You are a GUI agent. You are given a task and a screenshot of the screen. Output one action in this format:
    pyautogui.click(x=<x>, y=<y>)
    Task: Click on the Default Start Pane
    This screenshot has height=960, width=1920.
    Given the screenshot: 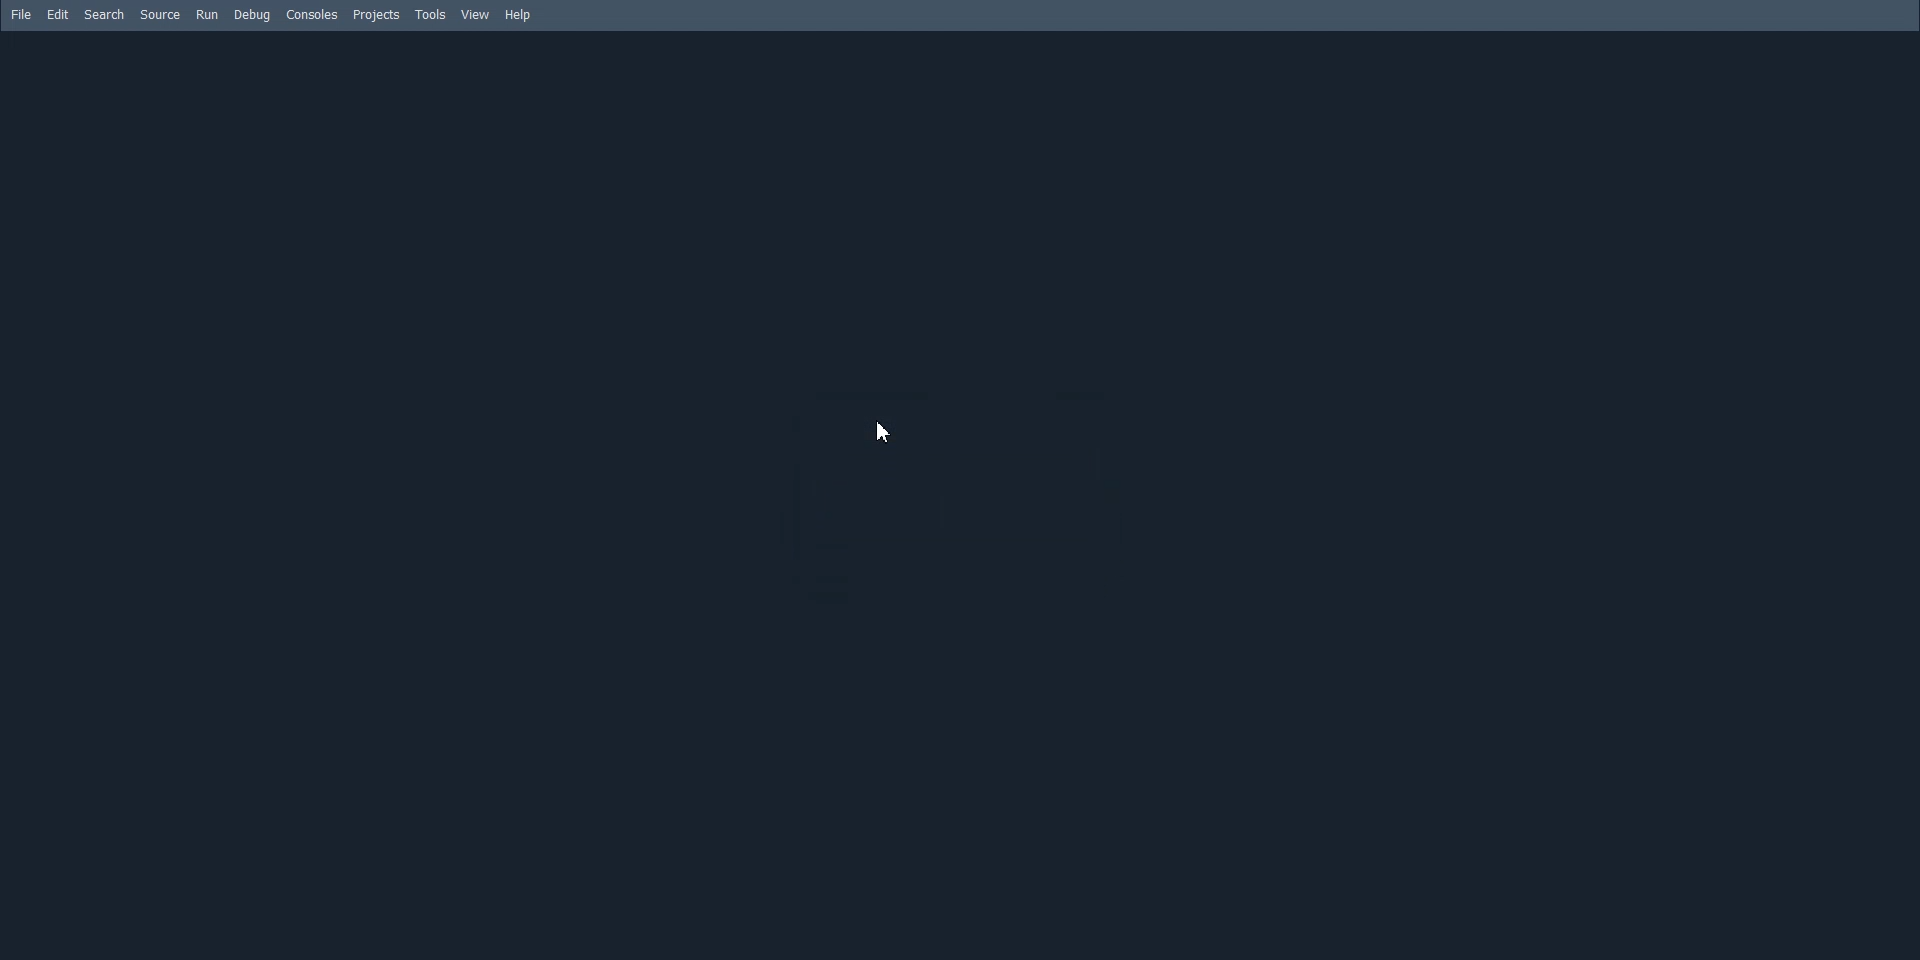 What is the action you would take?
    pyautogui.click(x=956, y=494)
    